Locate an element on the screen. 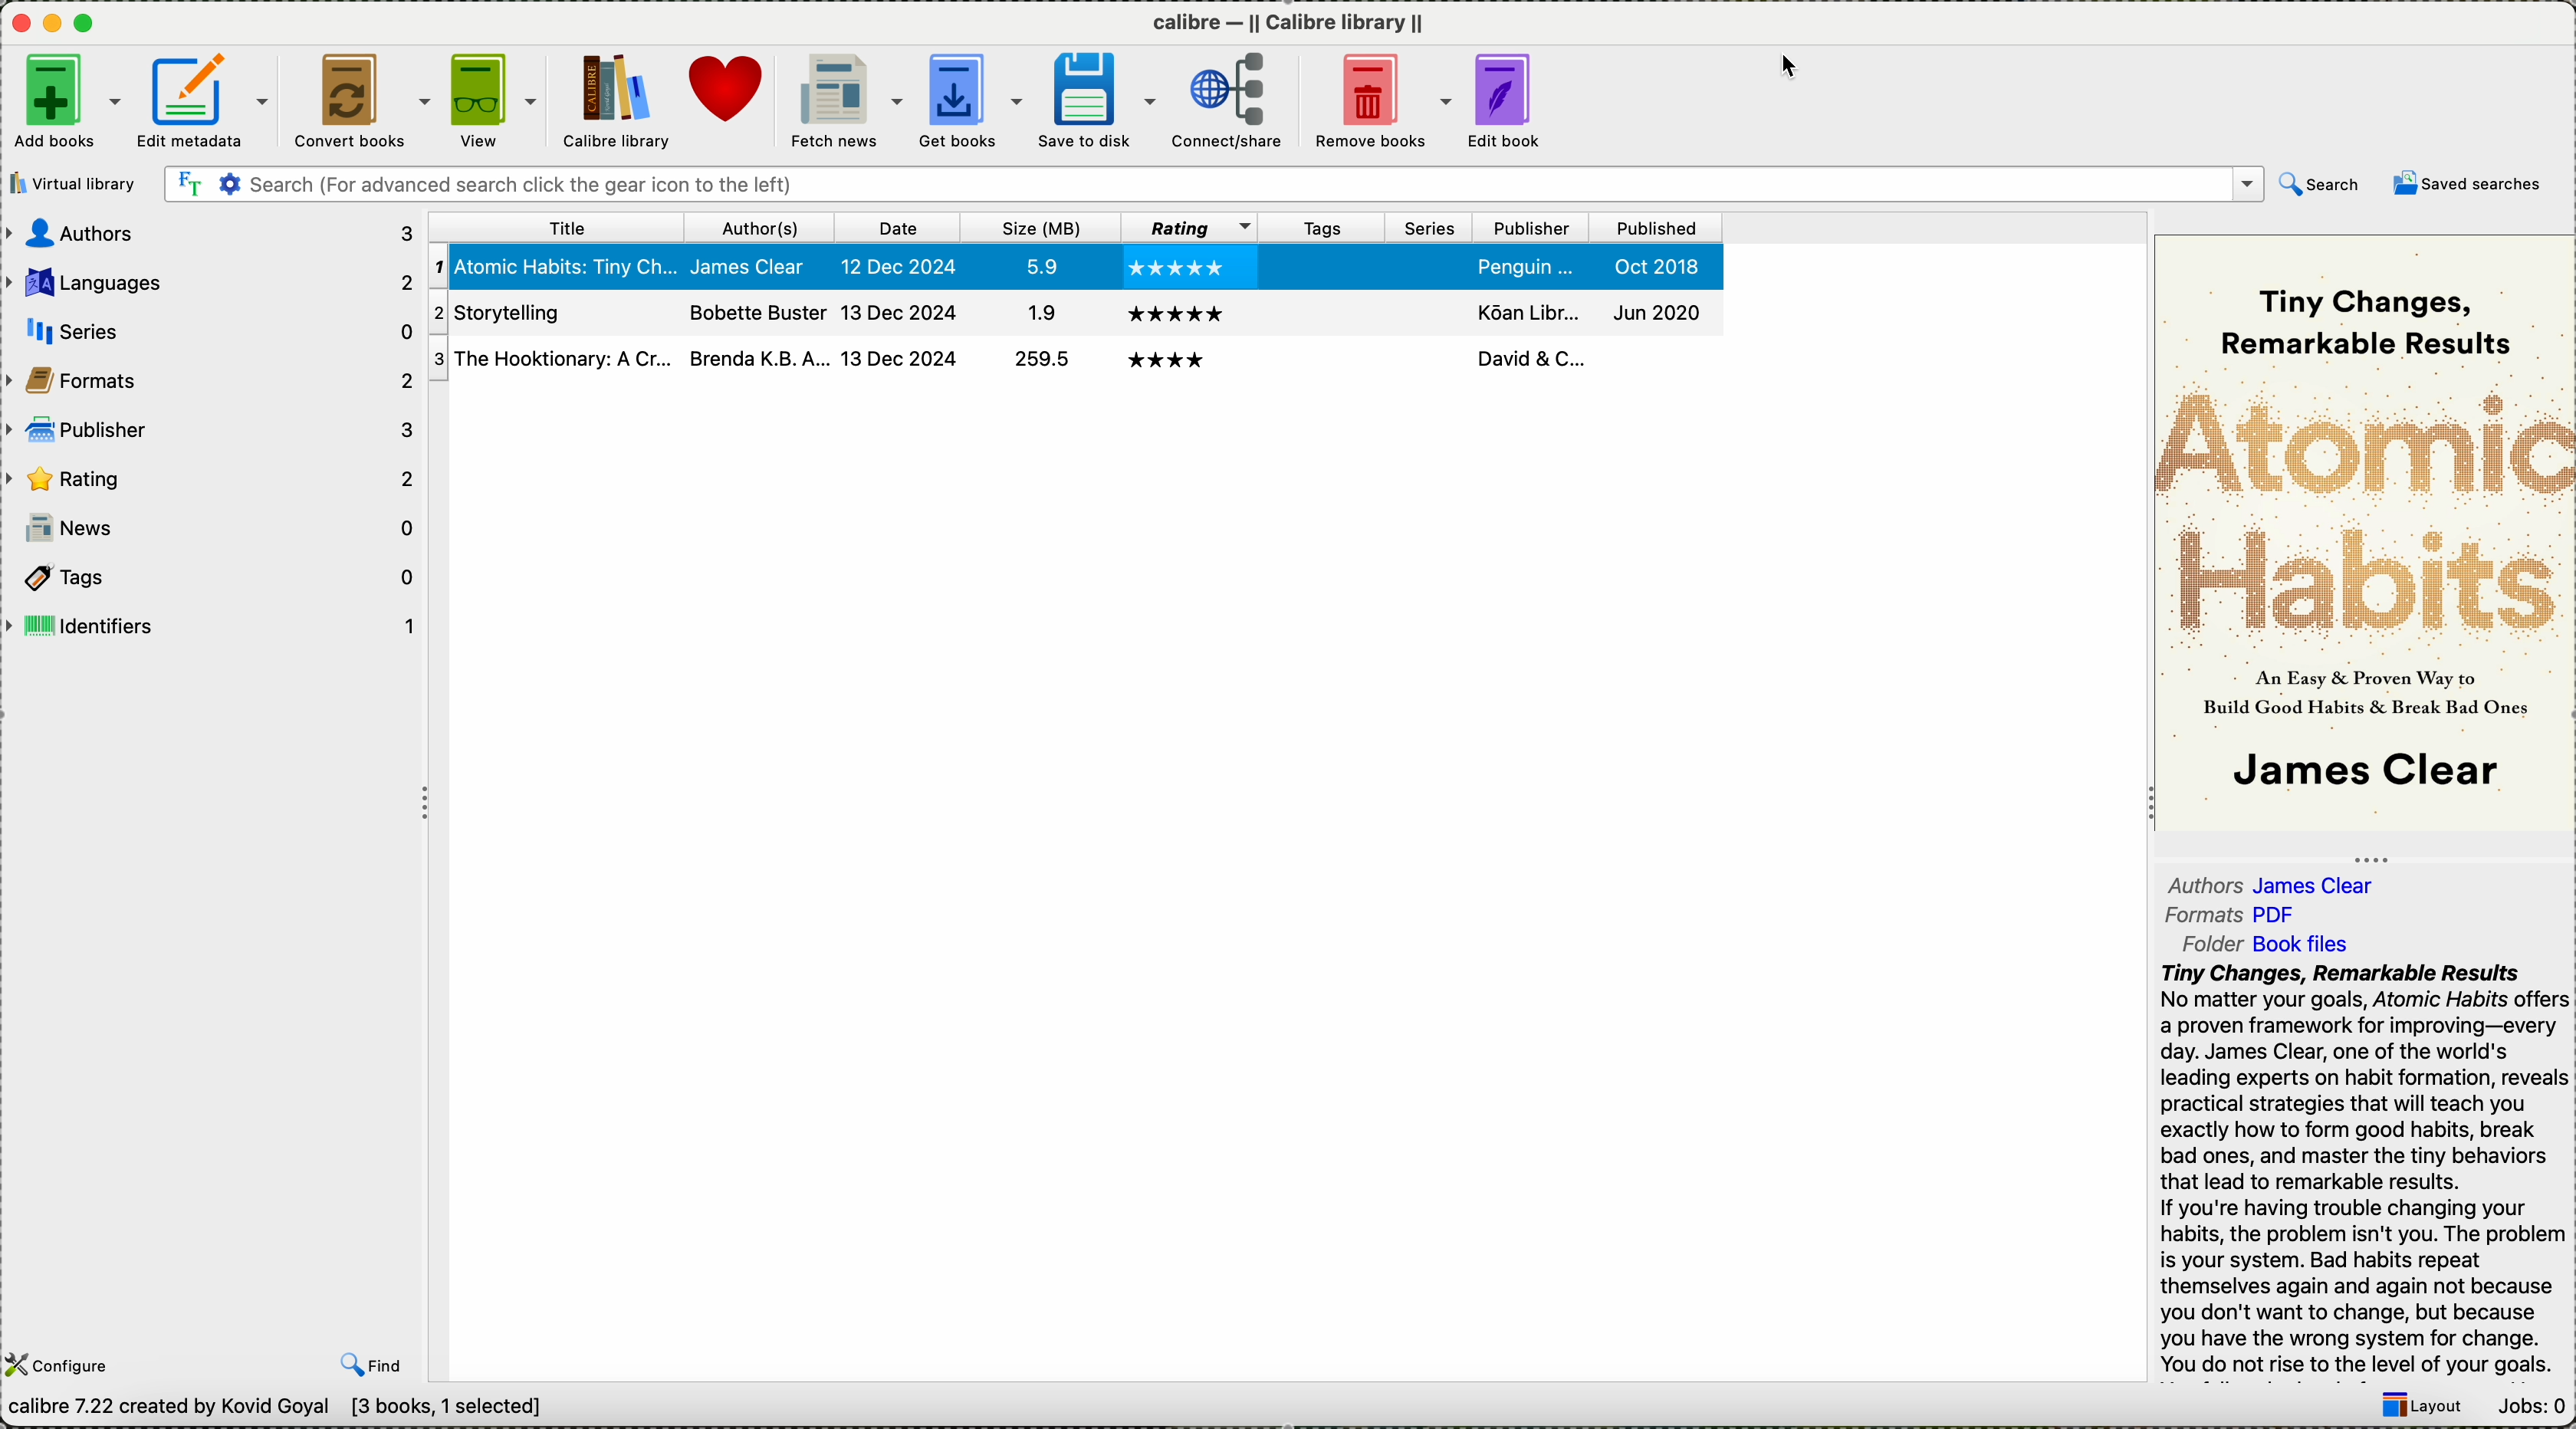  cursor is located at coordinates (1792, 67).